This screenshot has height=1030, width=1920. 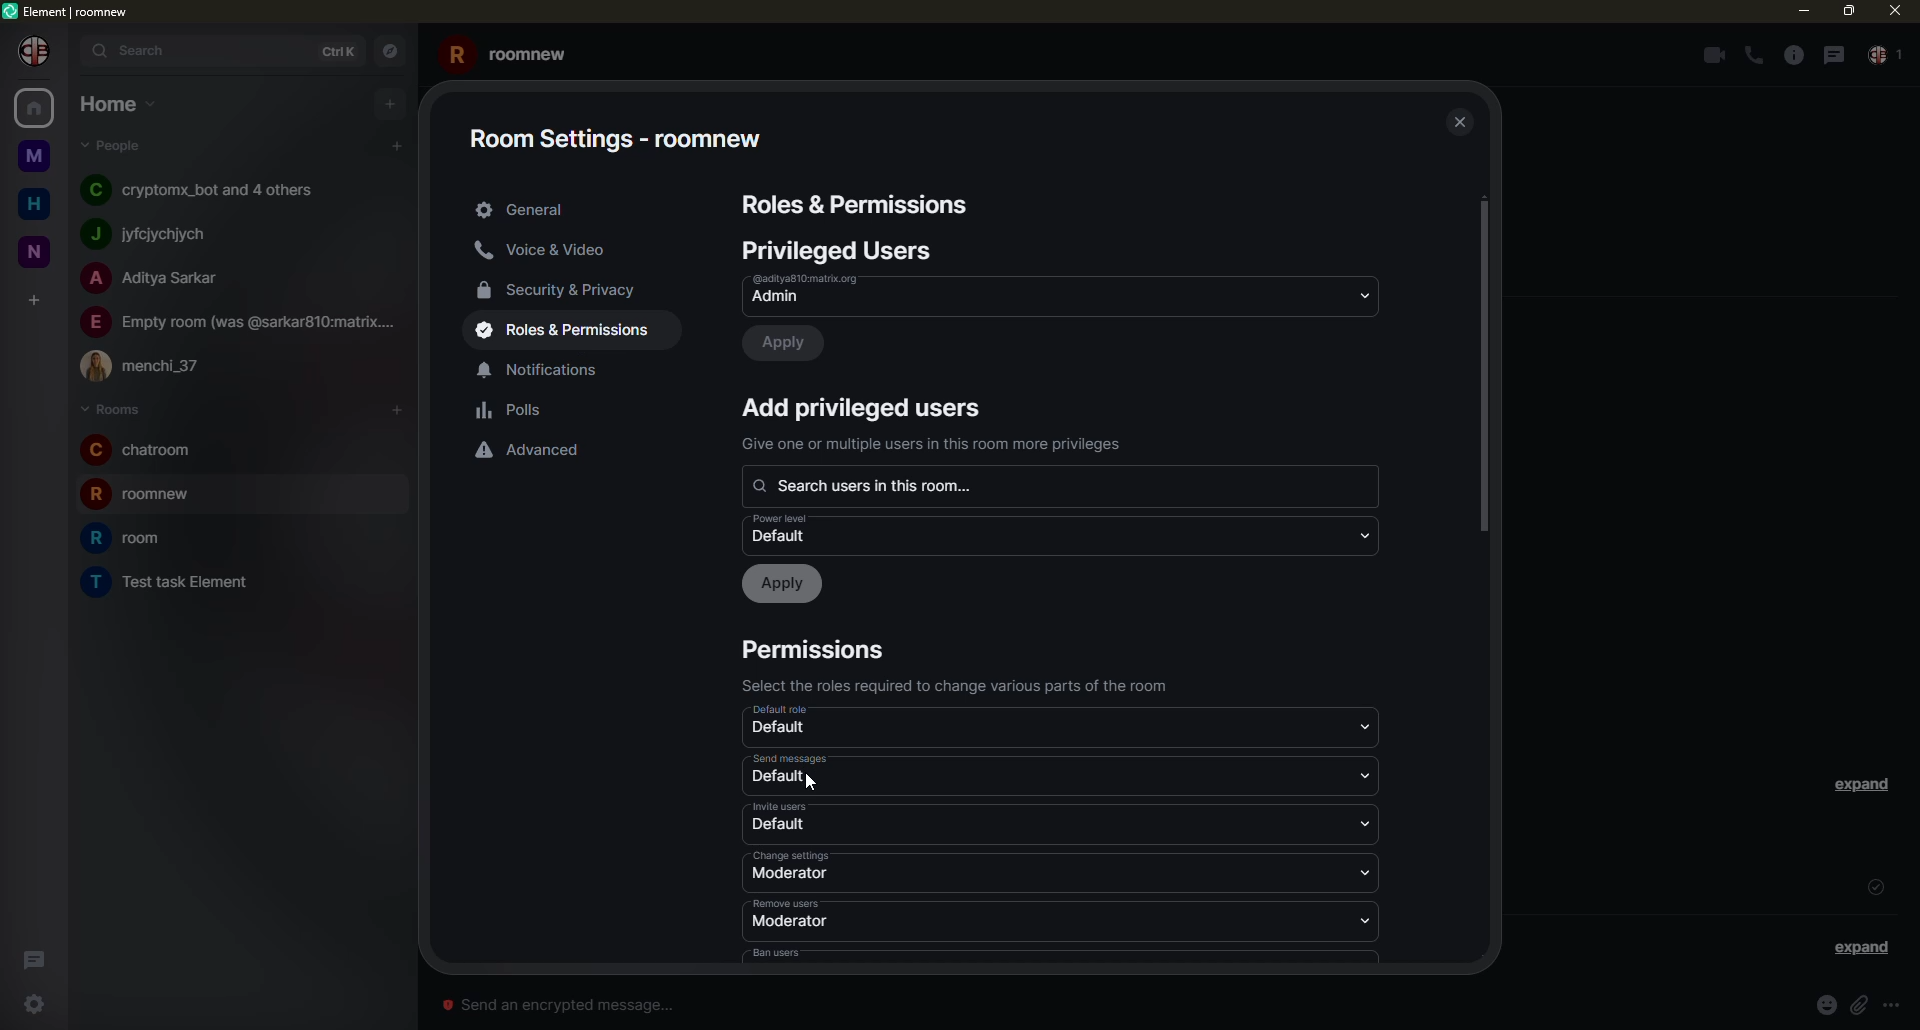 What do you see at coordinates (550, 369) in the screenshot?
I see `notifications` at bounding box center [550, 369].